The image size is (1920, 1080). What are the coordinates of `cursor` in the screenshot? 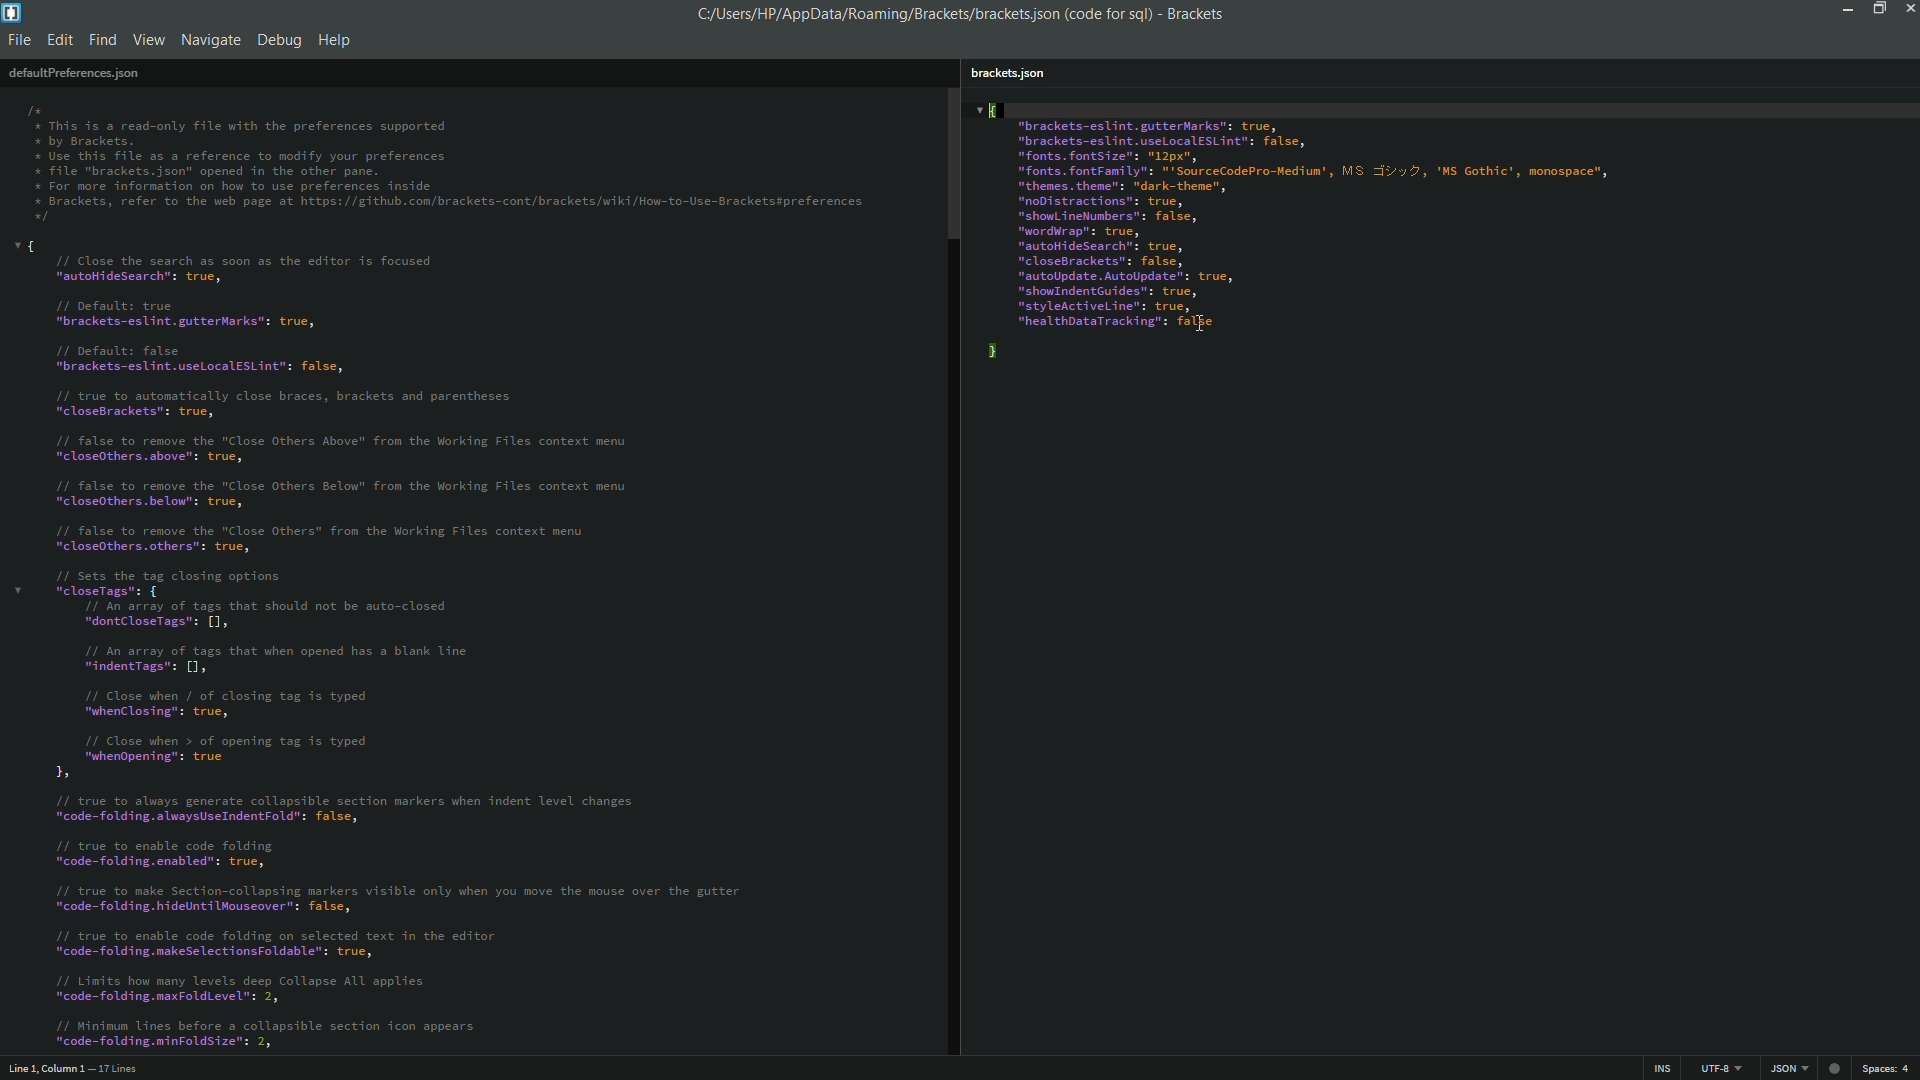 It's located at (1201, 320).